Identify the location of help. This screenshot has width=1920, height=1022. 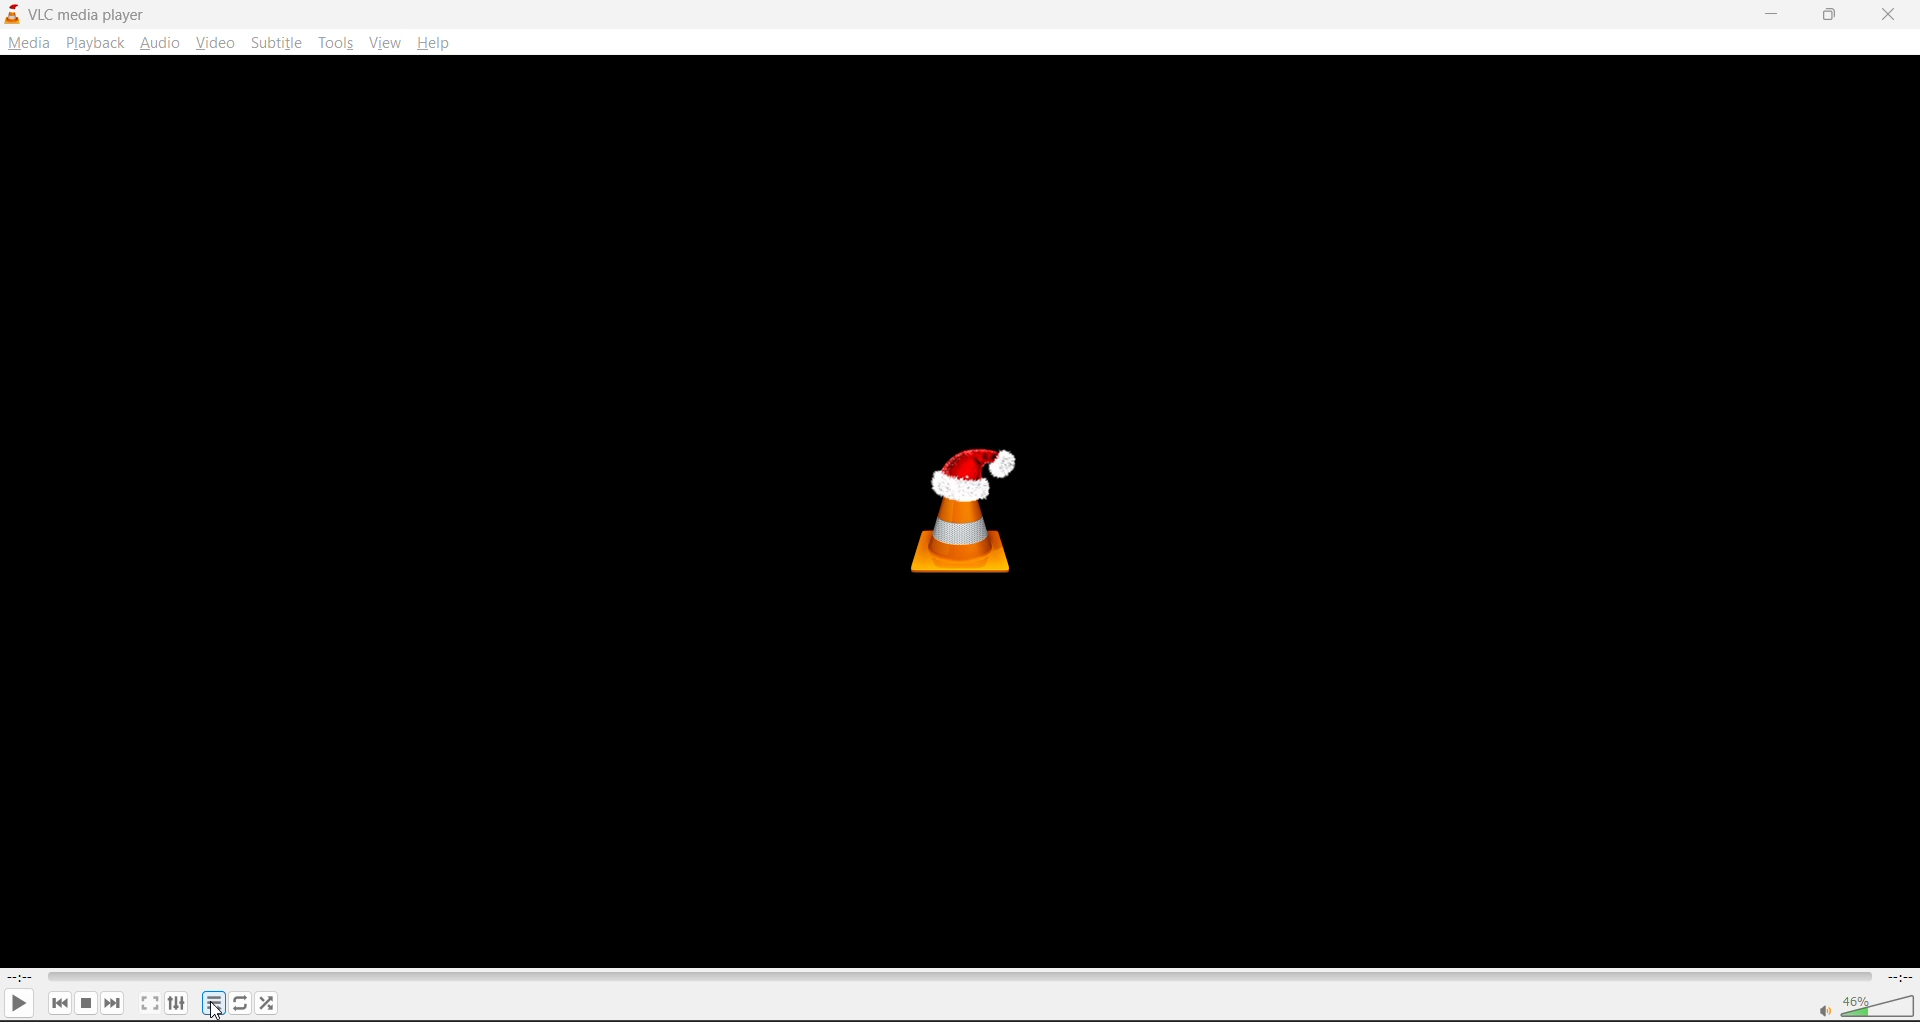
(432, 43).